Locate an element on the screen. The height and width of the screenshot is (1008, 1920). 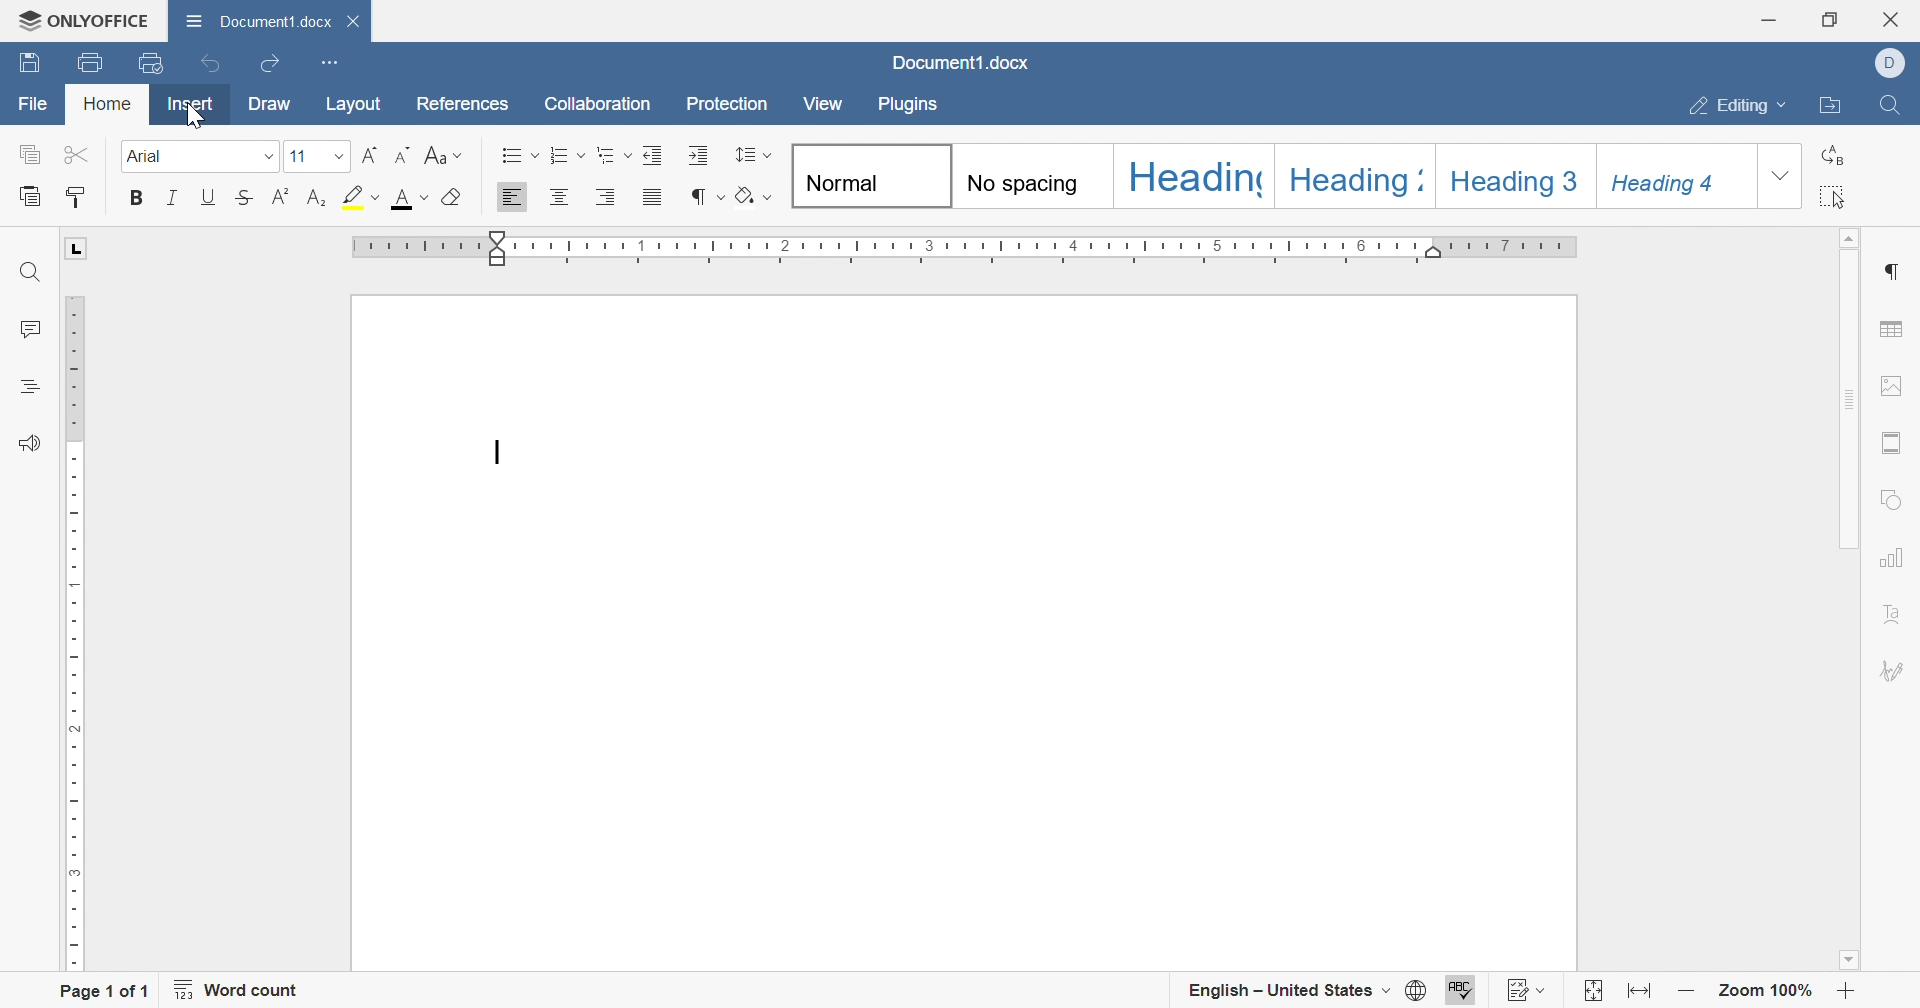
Customize Quick Access Toolbar is located at coordinates (325, 64).